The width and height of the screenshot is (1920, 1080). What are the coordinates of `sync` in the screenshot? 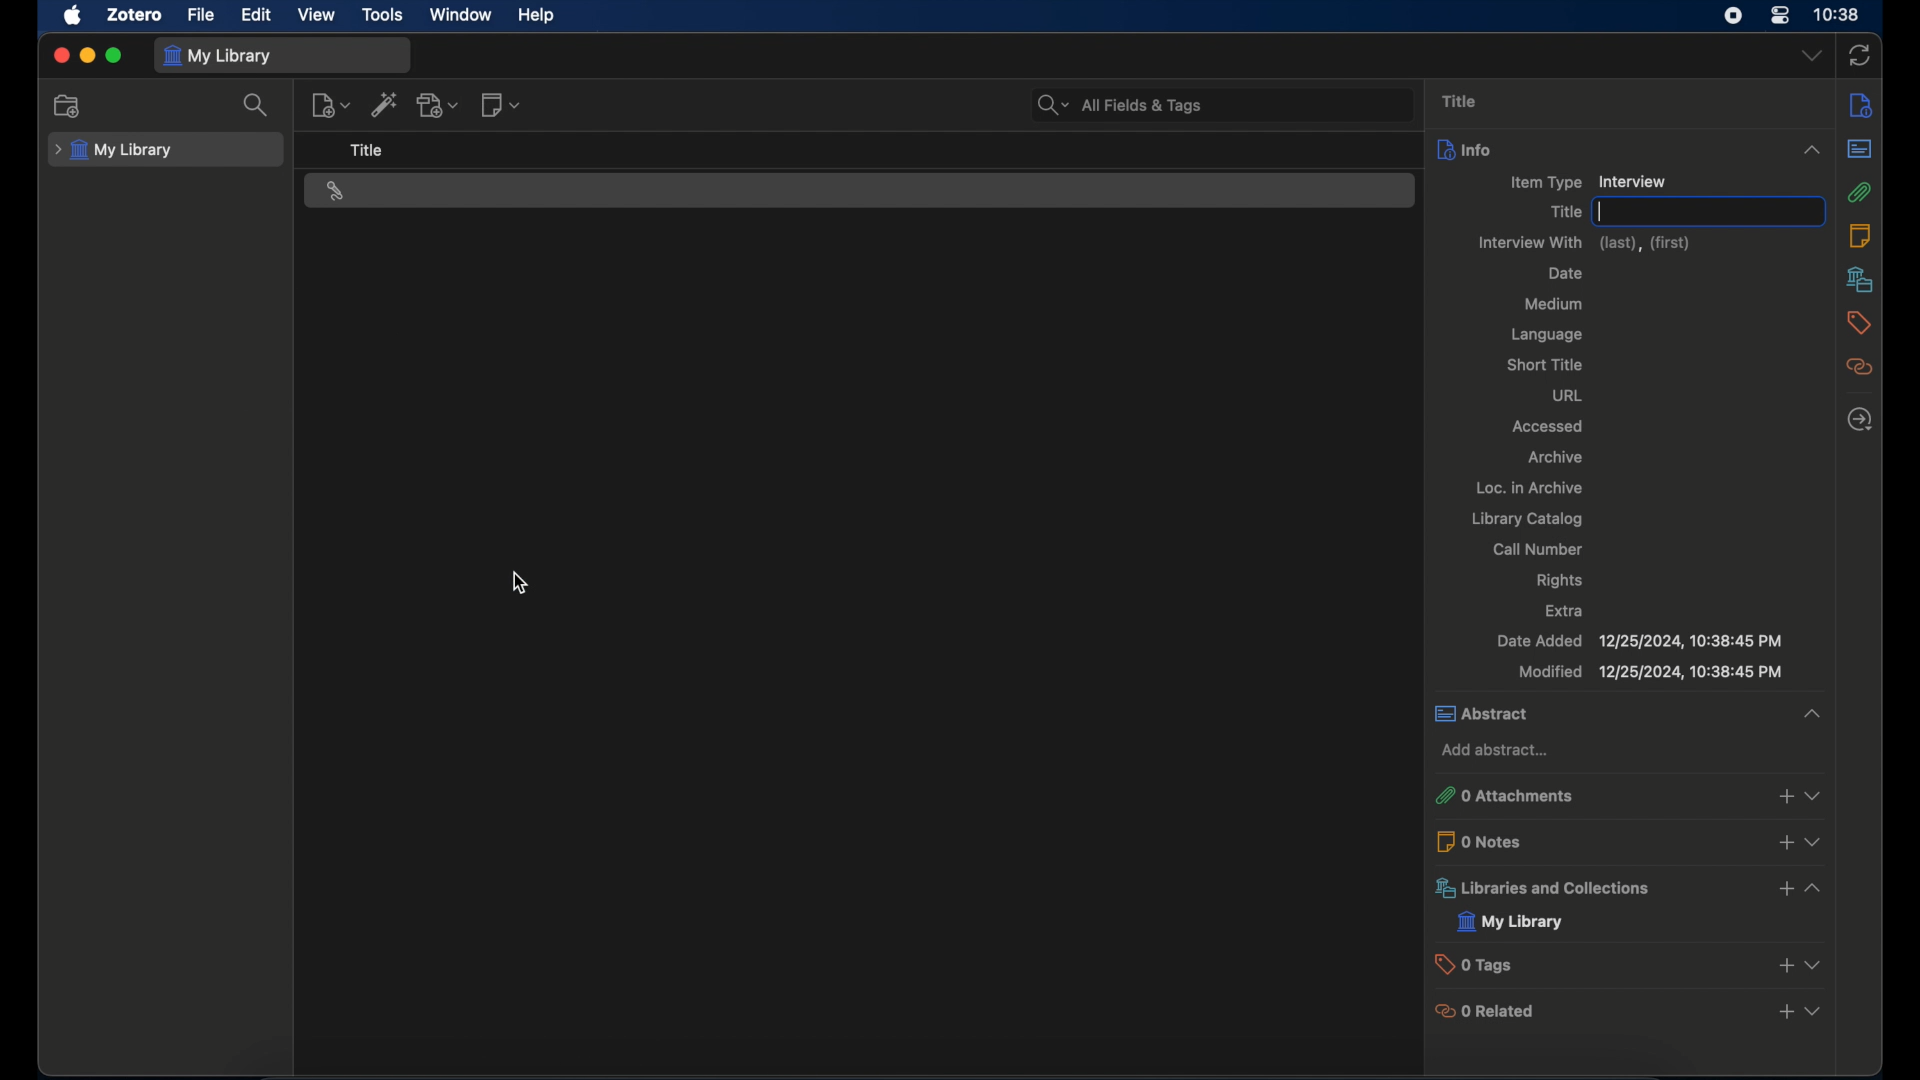 It's located at (1860, 56).